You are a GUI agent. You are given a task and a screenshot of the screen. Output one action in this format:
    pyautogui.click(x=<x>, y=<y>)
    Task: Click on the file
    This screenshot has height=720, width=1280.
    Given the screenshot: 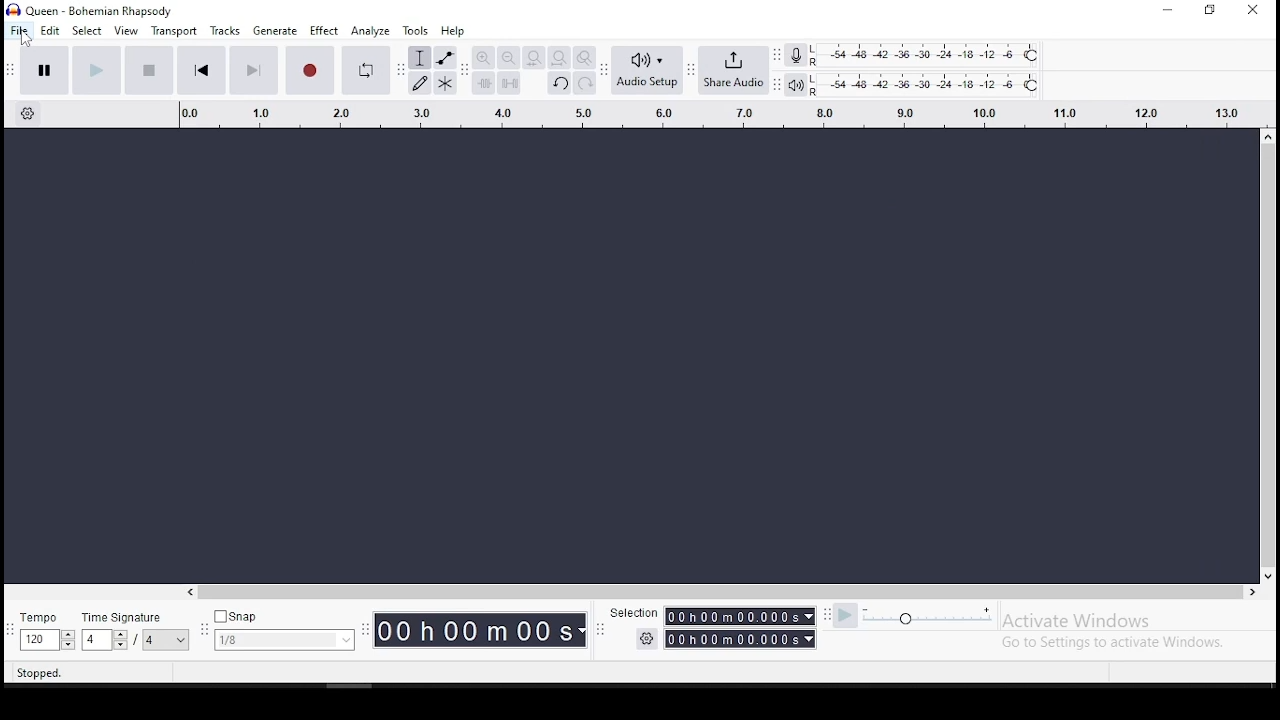 What is the action you would take?
    pyautogui.click(x=16, y=30)
    